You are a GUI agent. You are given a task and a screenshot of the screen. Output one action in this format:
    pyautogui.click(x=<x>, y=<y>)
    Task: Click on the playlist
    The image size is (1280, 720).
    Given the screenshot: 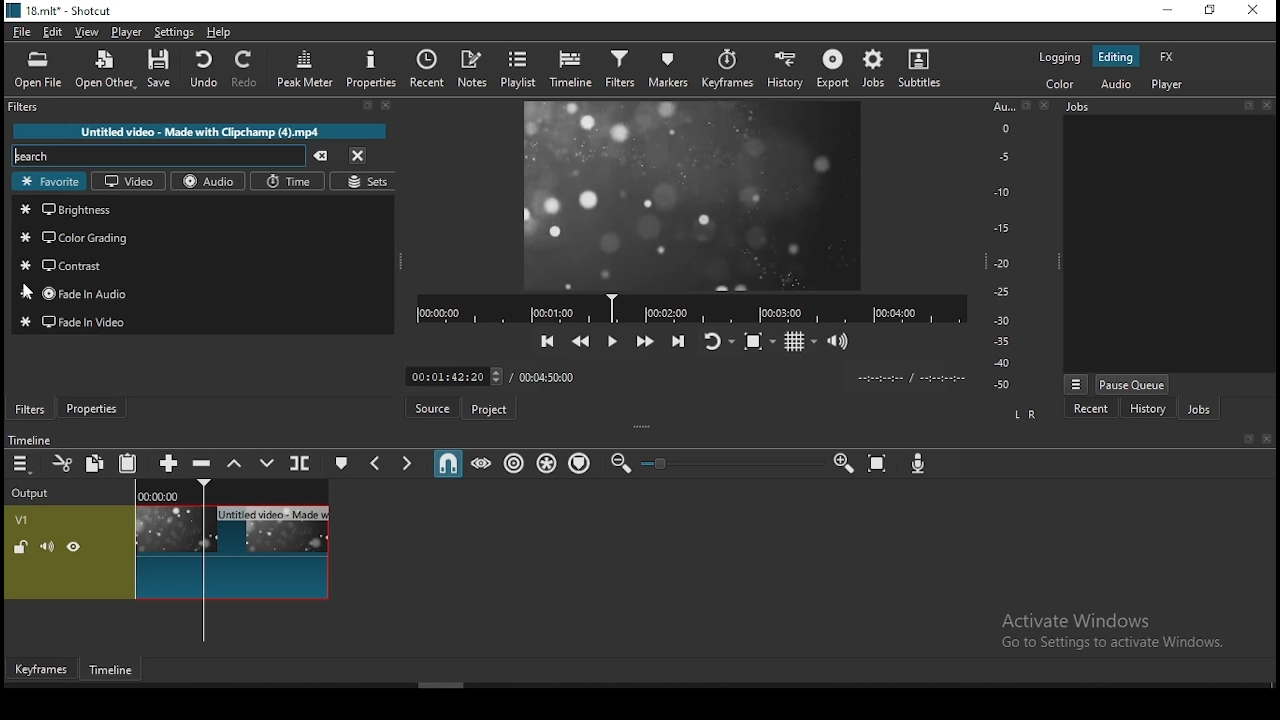 What is the action you would take?
    pyautogui.click(x=519, y=68)
    